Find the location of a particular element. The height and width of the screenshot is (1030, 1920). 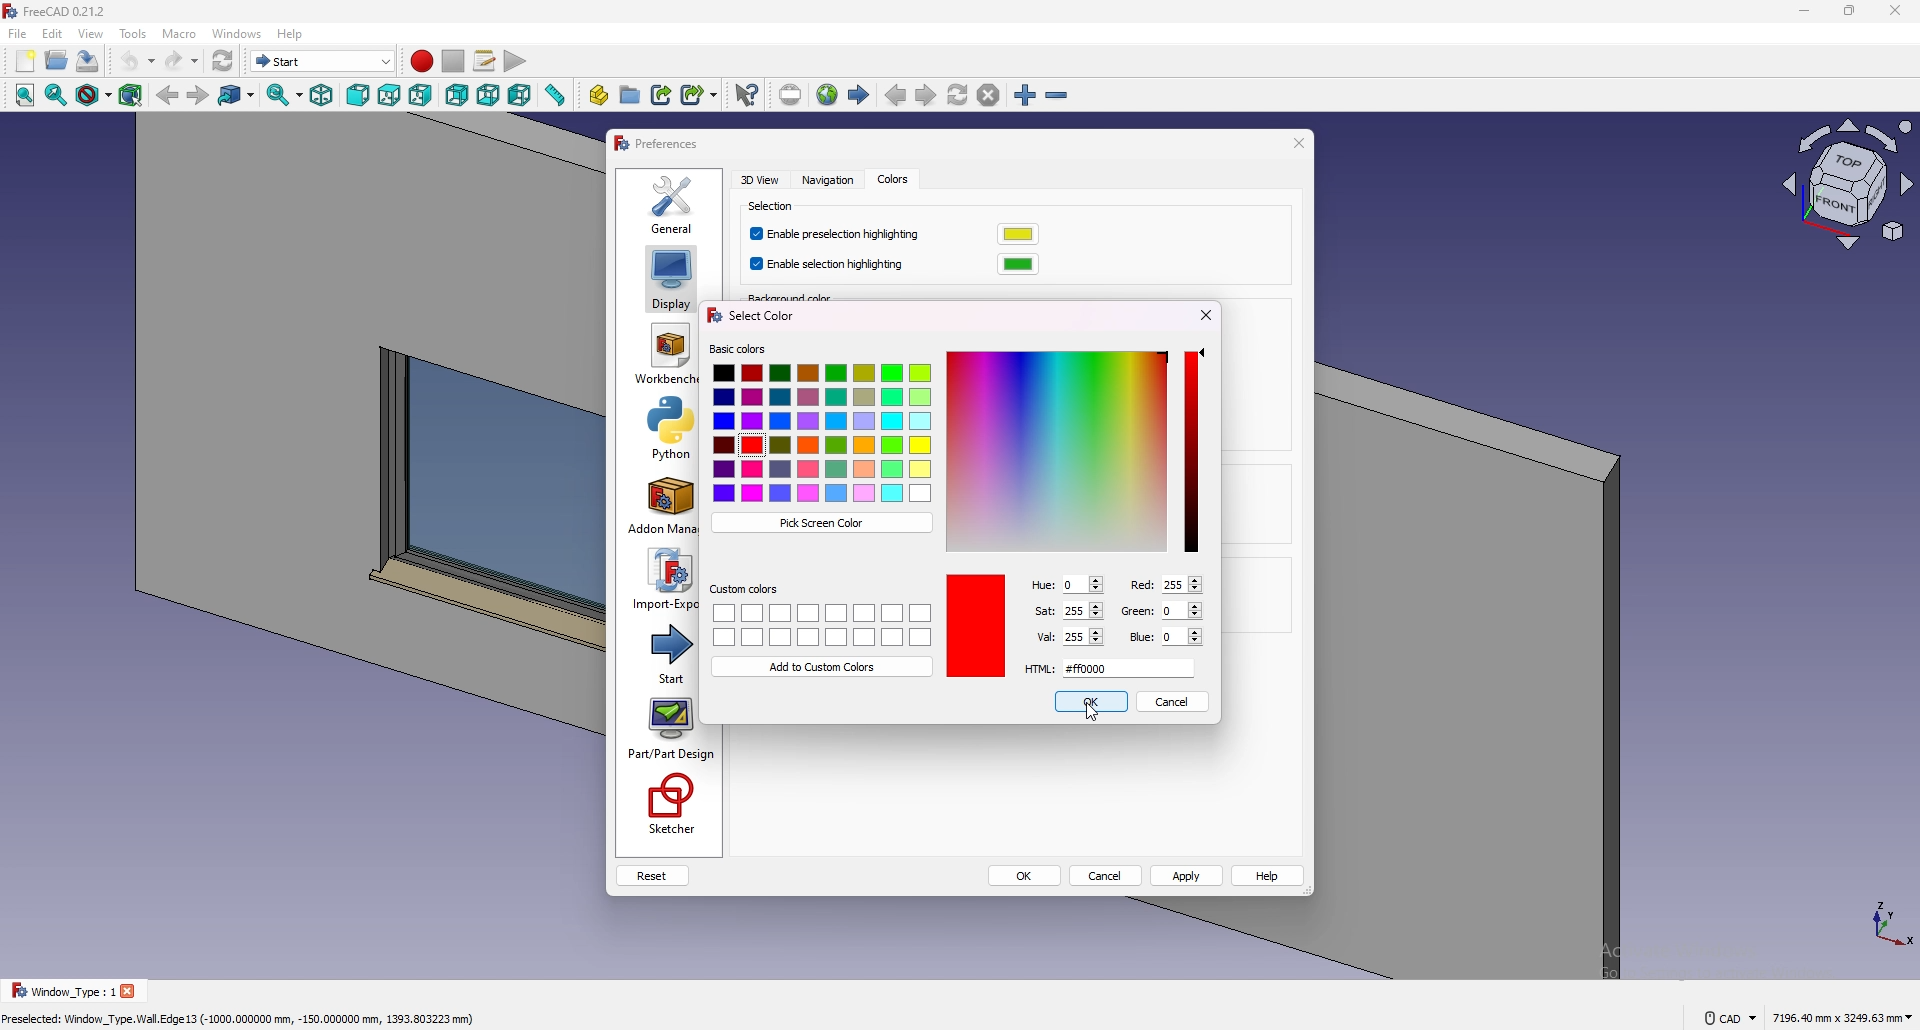

open is located at coordinates (58, 60).